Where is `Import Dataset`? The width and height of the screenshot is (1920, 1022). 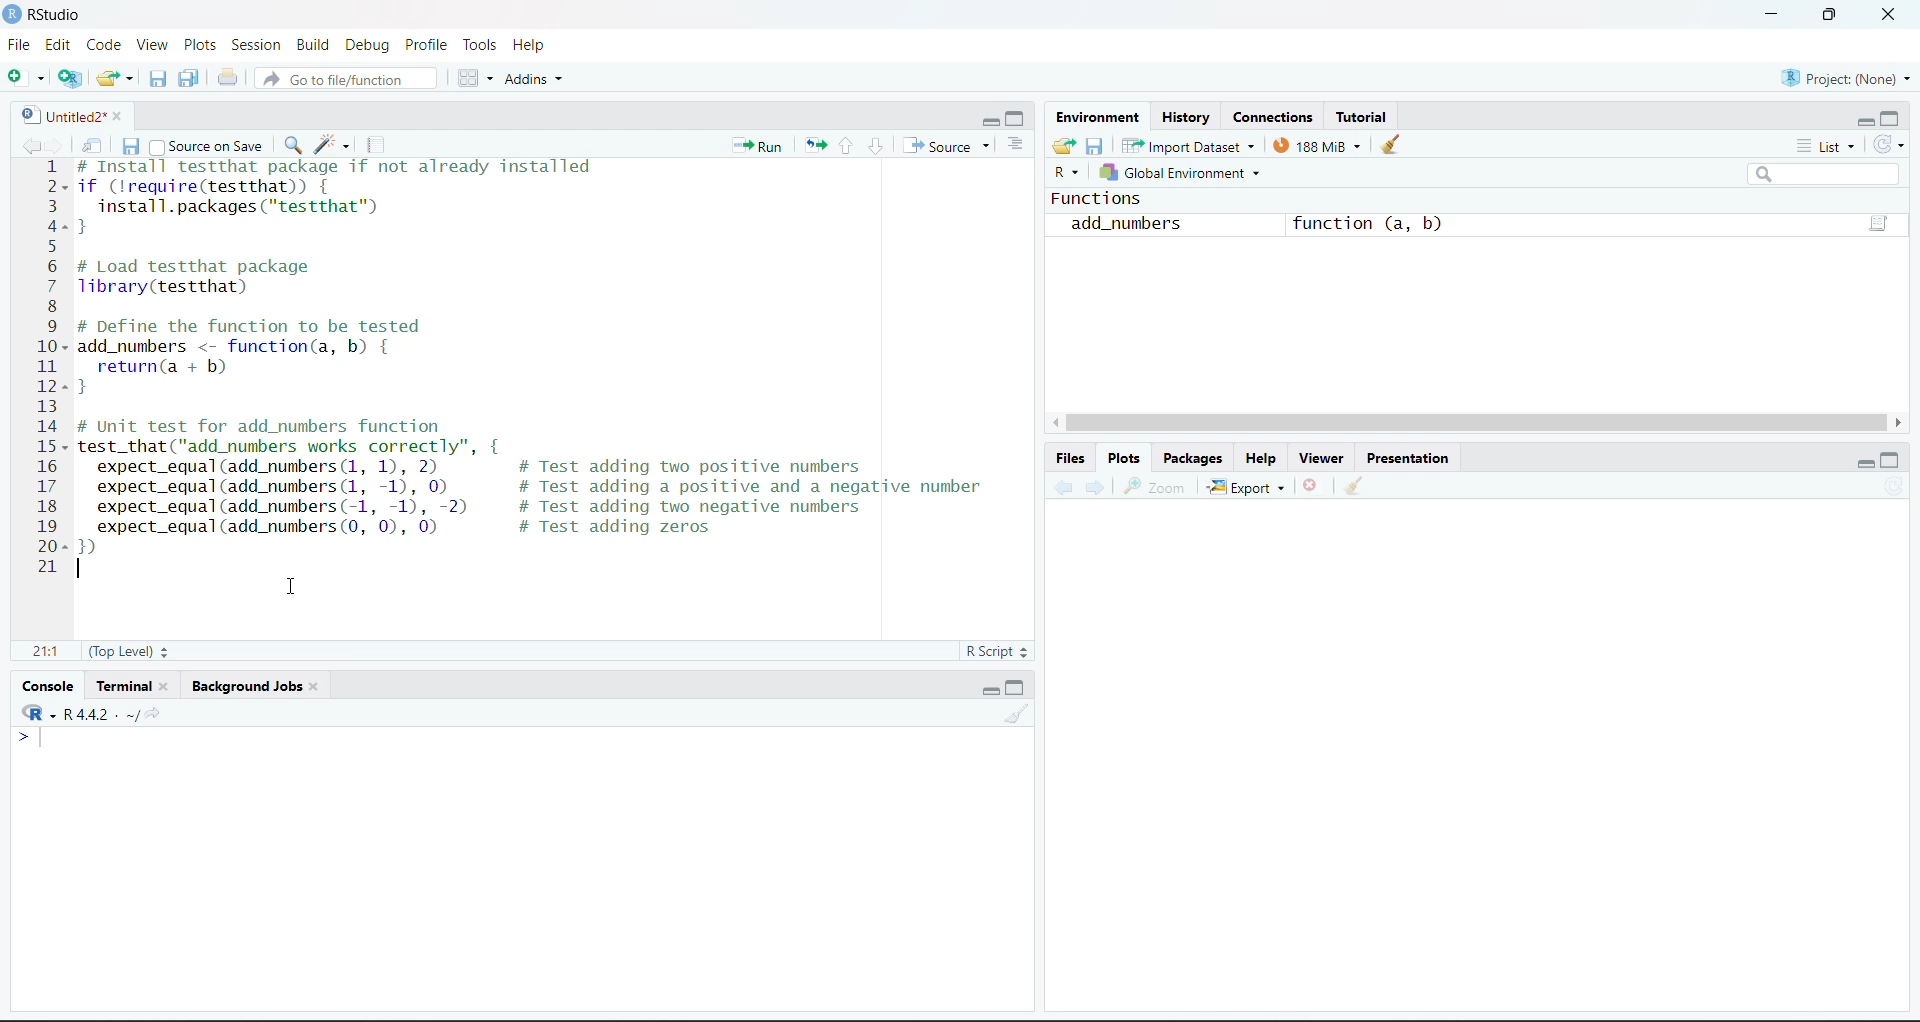
Import Dataset is located at coordinates (1188, 146).